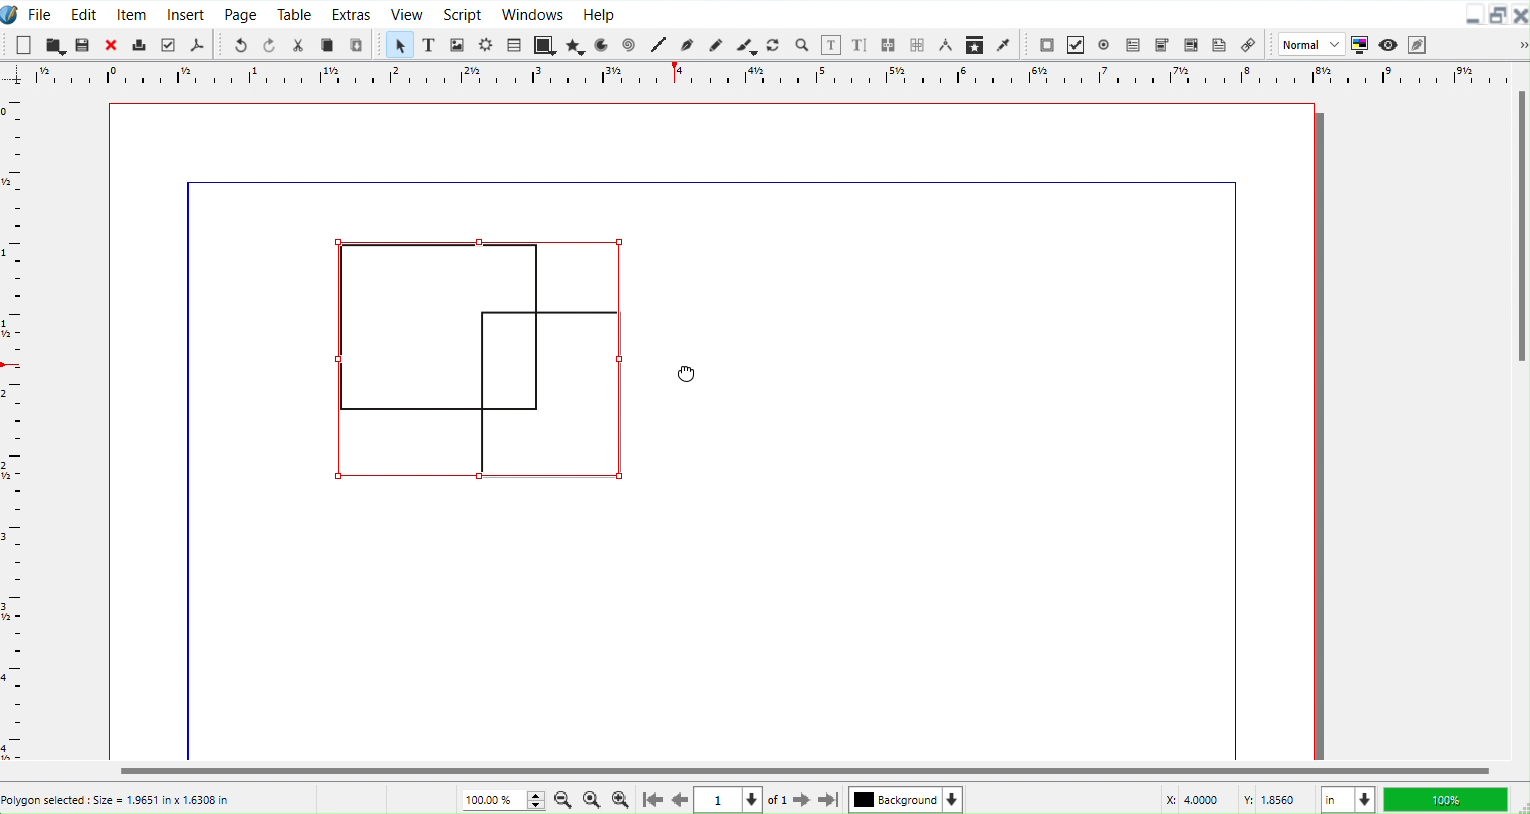  What do you see at coordinates (714, 44) in the screenshot?
I see `Freehand line` at bounding box center [714, 44].